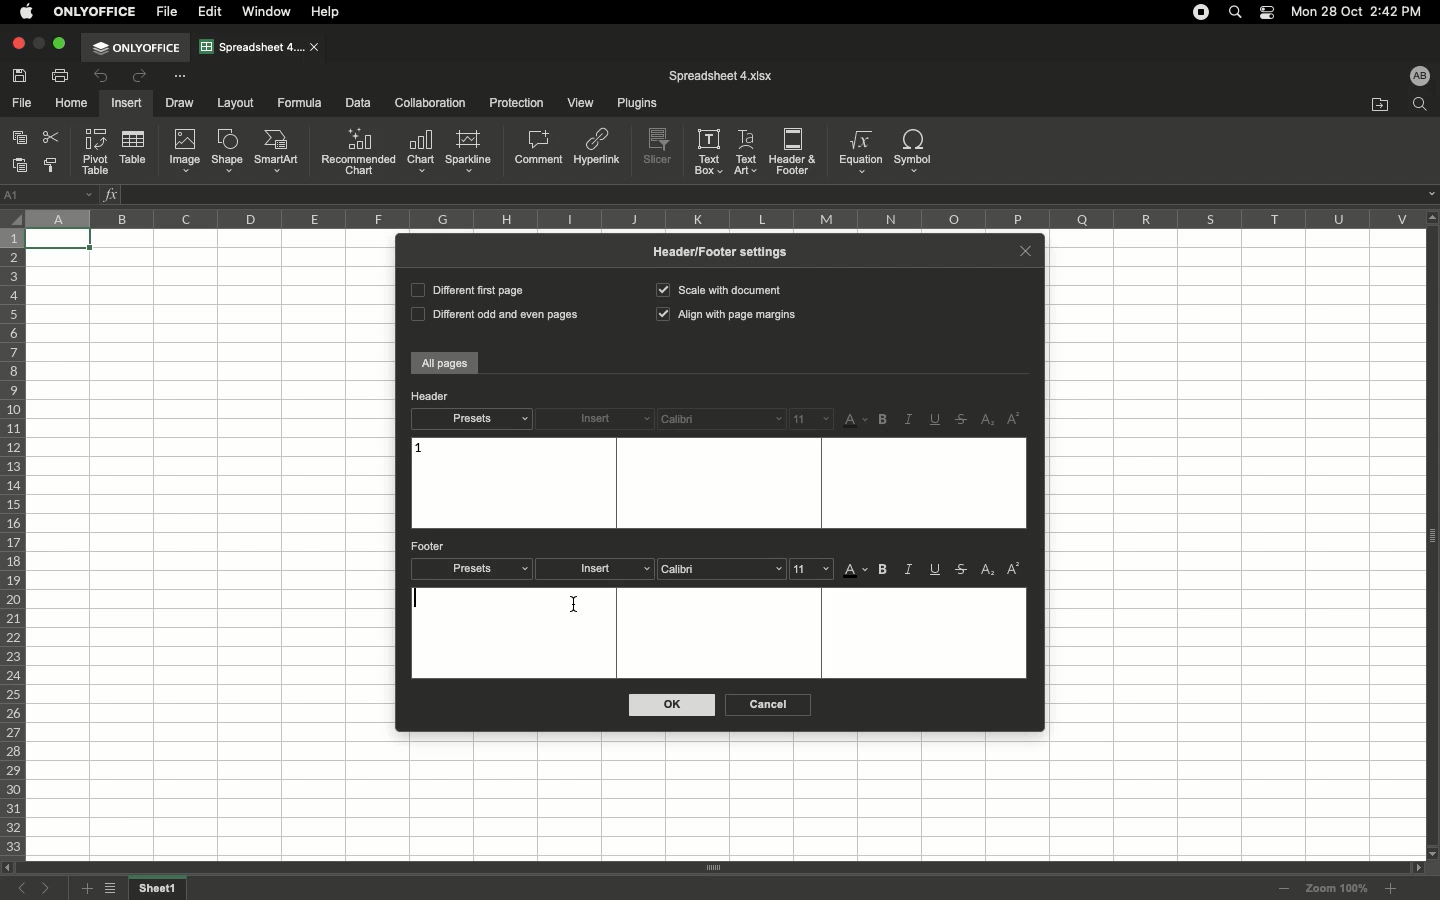 This screenshot has height=900, width=1440. I want to click on Protection, so click(512, 102).